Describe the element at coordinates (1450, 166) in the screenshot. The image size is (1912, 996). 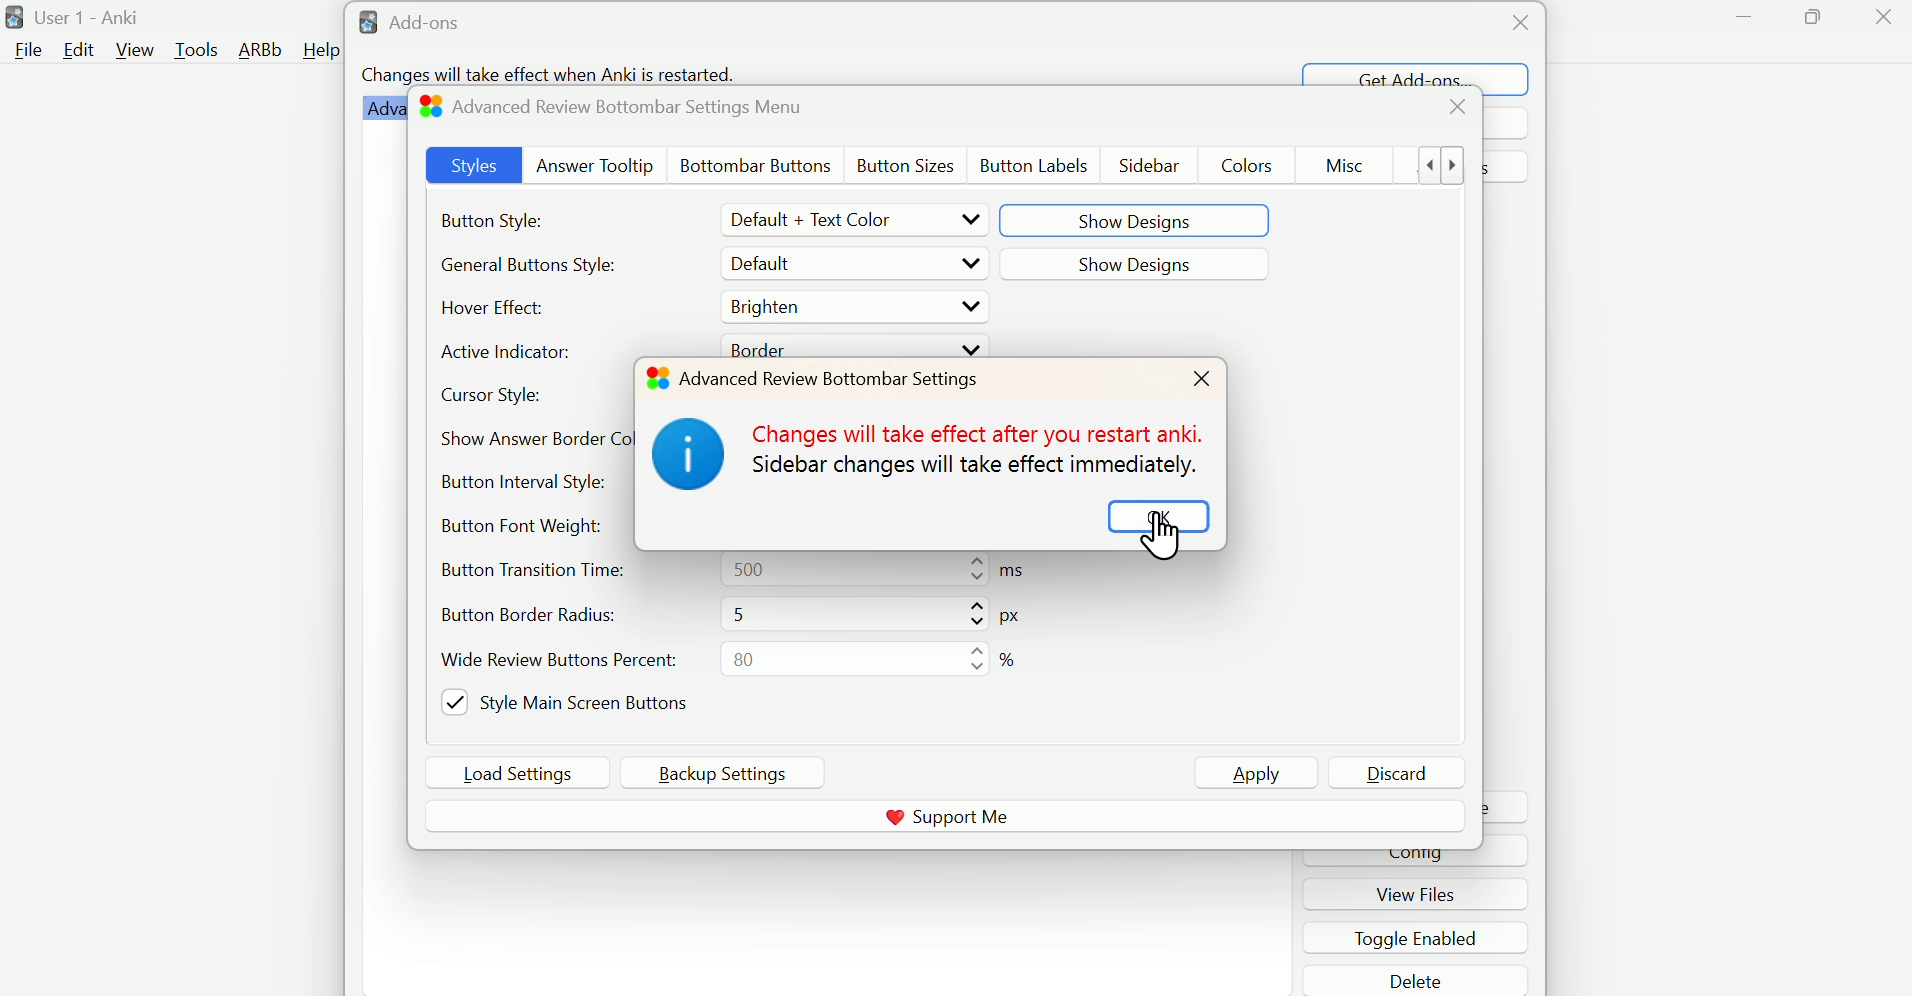
I see `show more` at that location.